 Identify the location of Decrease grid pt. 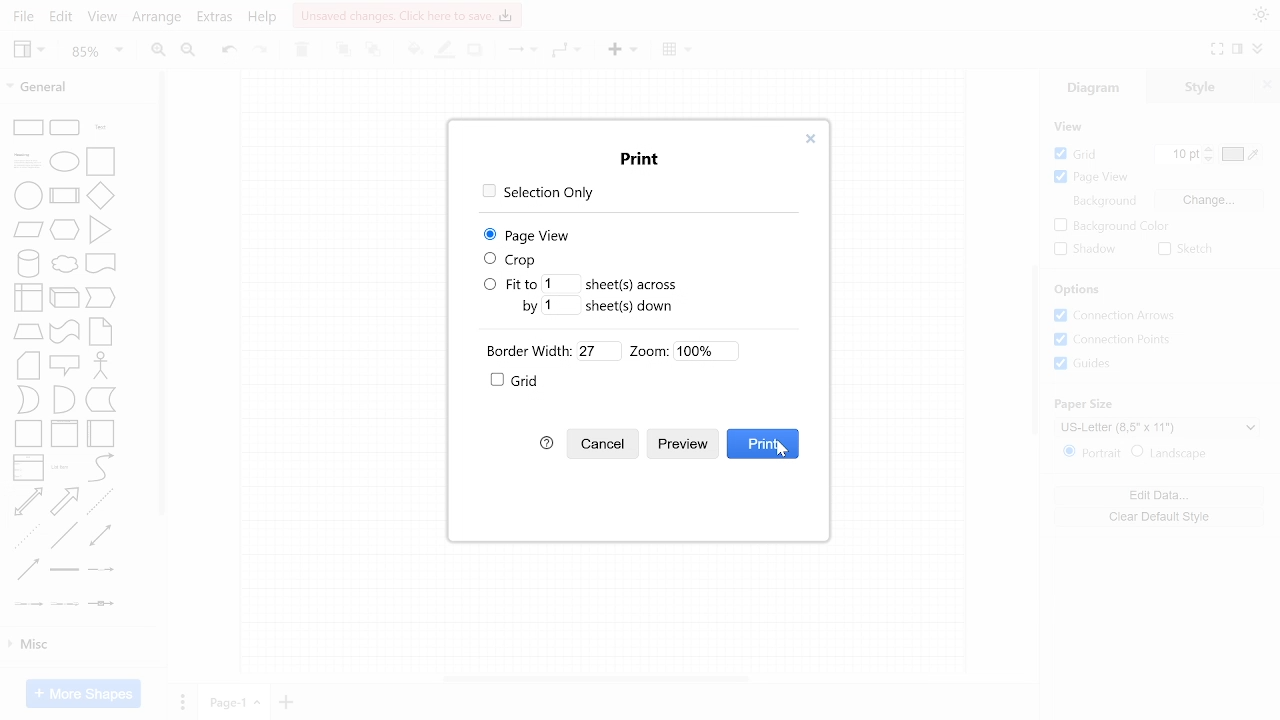
(1210, 159).